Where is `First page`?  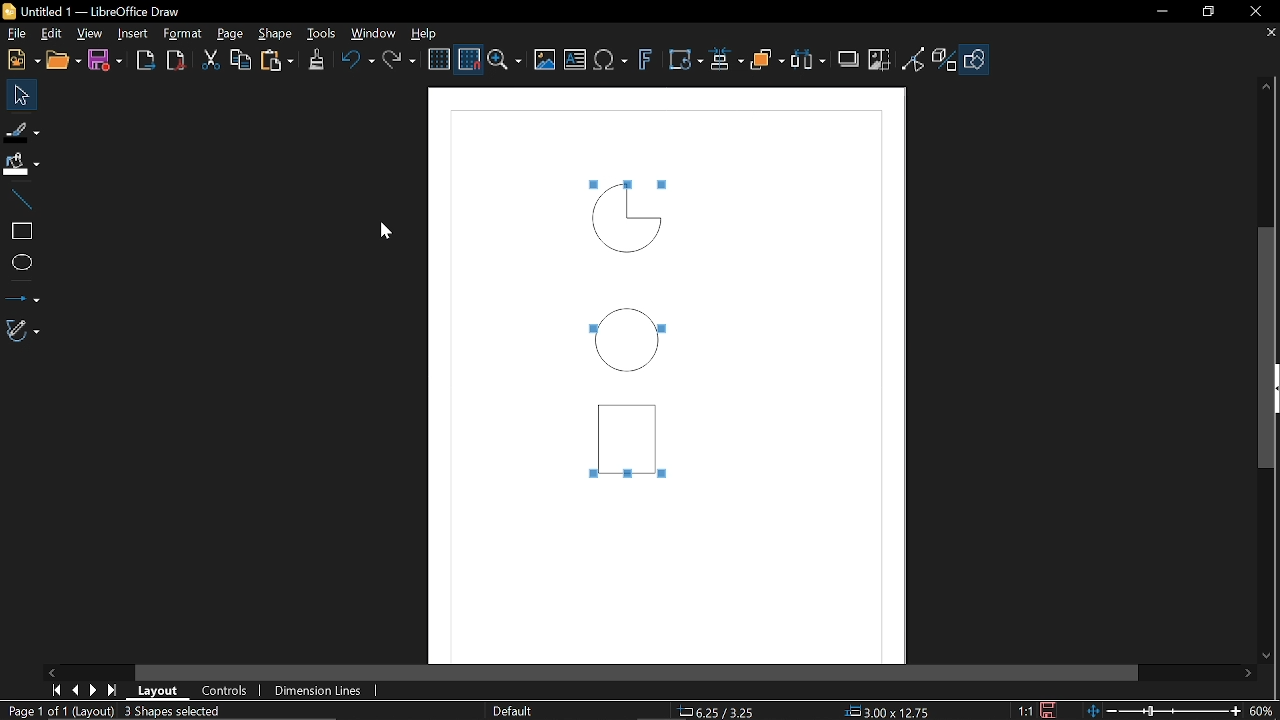
First page is located at coordinates (56, 691).